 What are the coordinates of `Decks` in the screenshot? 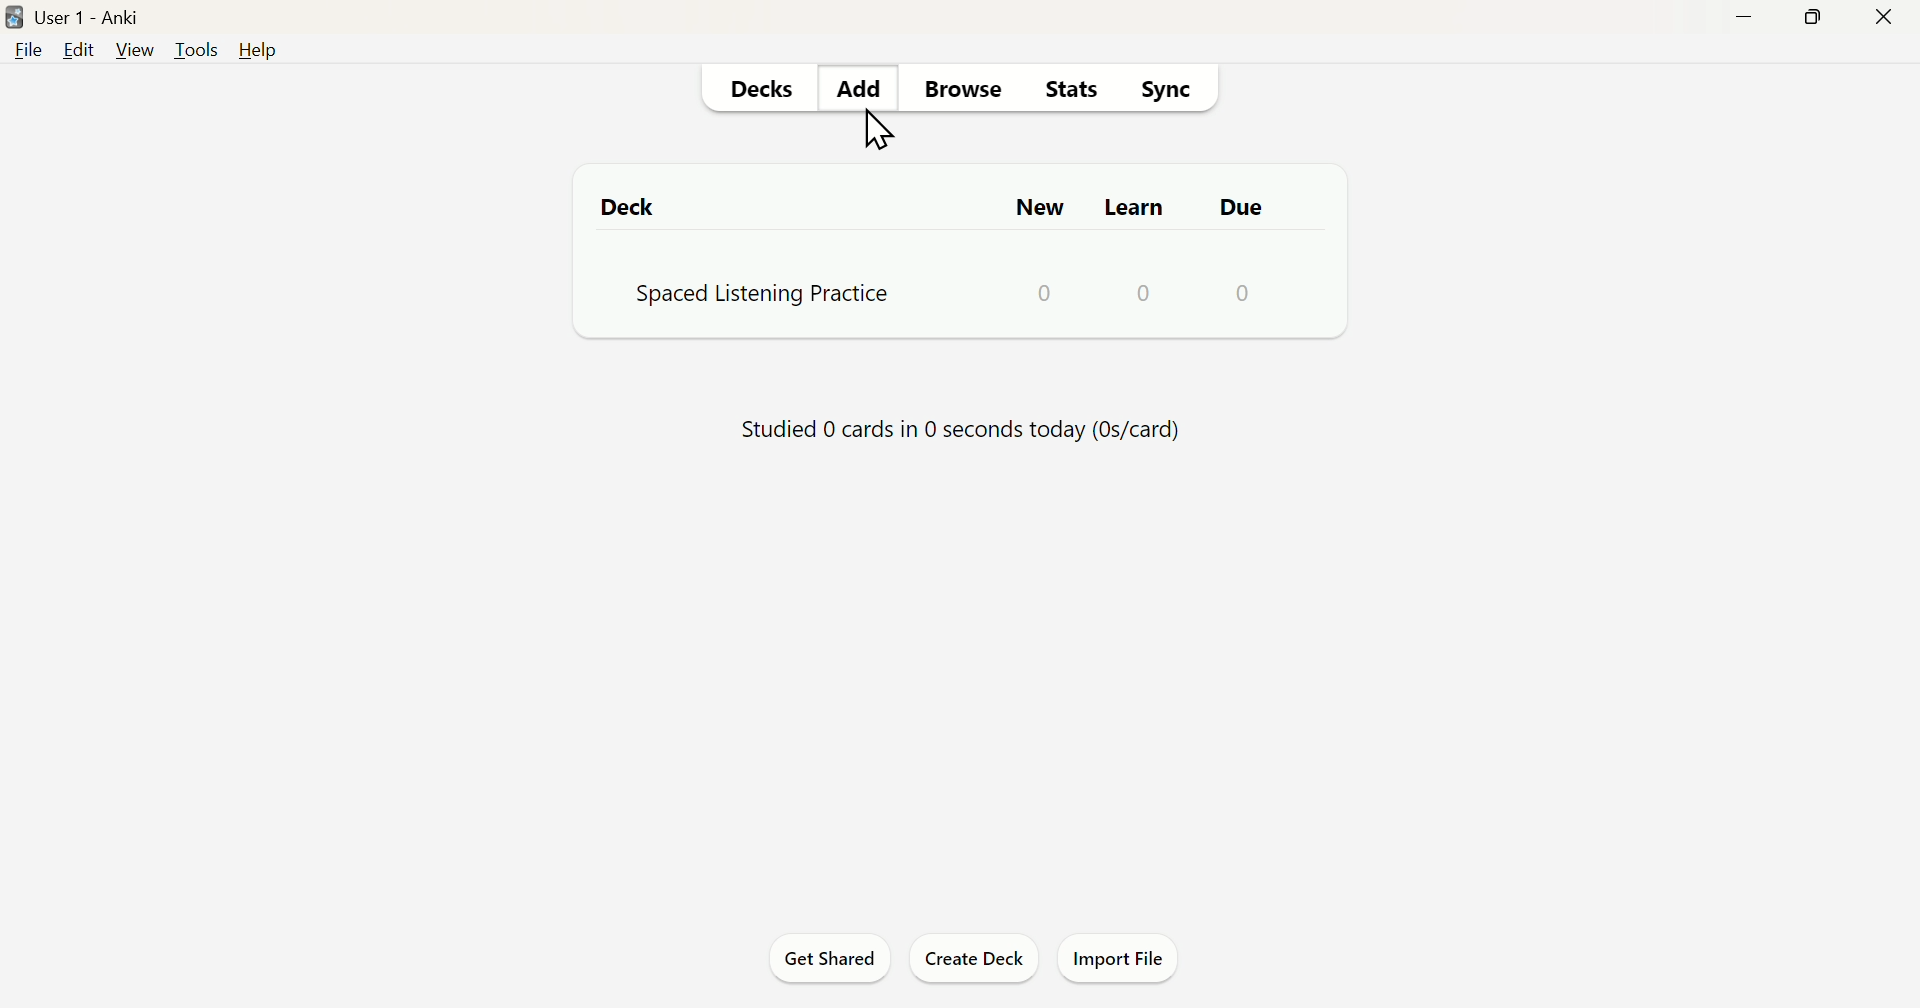 It's located at (760, 88).